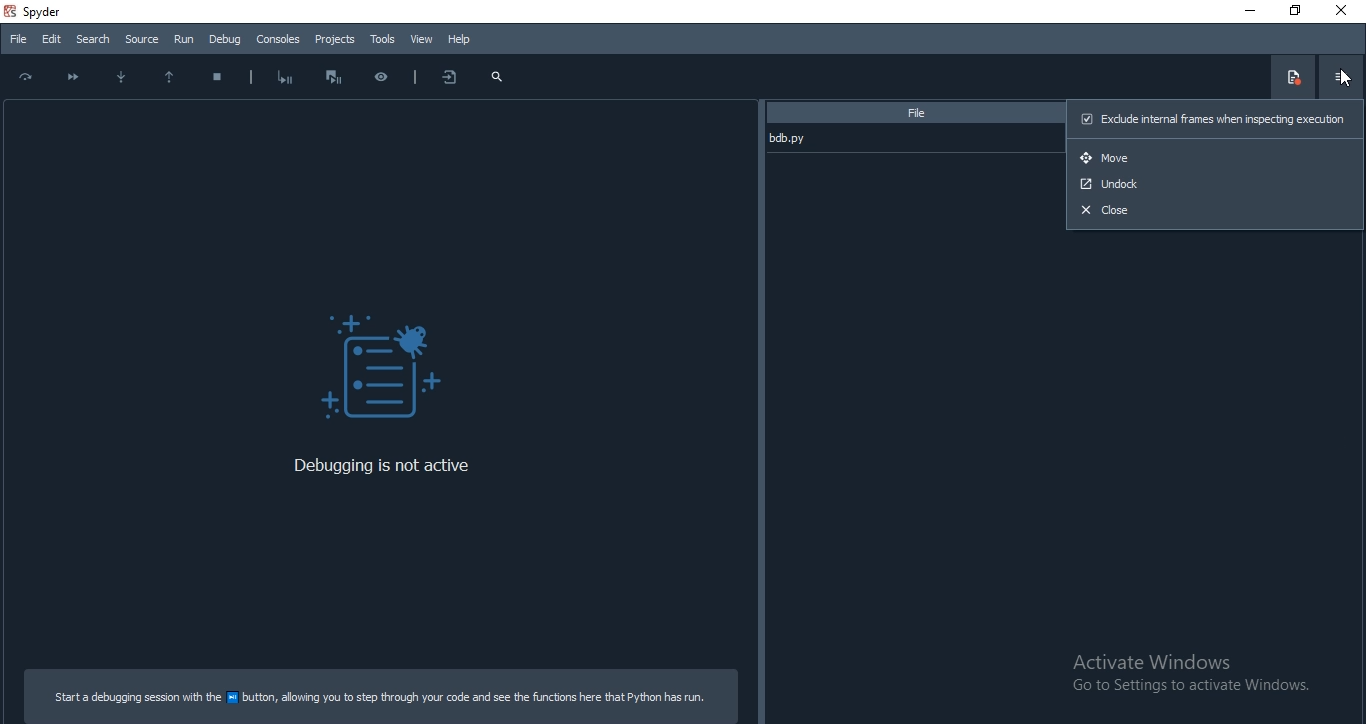 The image size is (1366, 724). What do you see at coordinates (382, 370) in the screenshot?
I see `Debug` at bounding box center [382, 370].